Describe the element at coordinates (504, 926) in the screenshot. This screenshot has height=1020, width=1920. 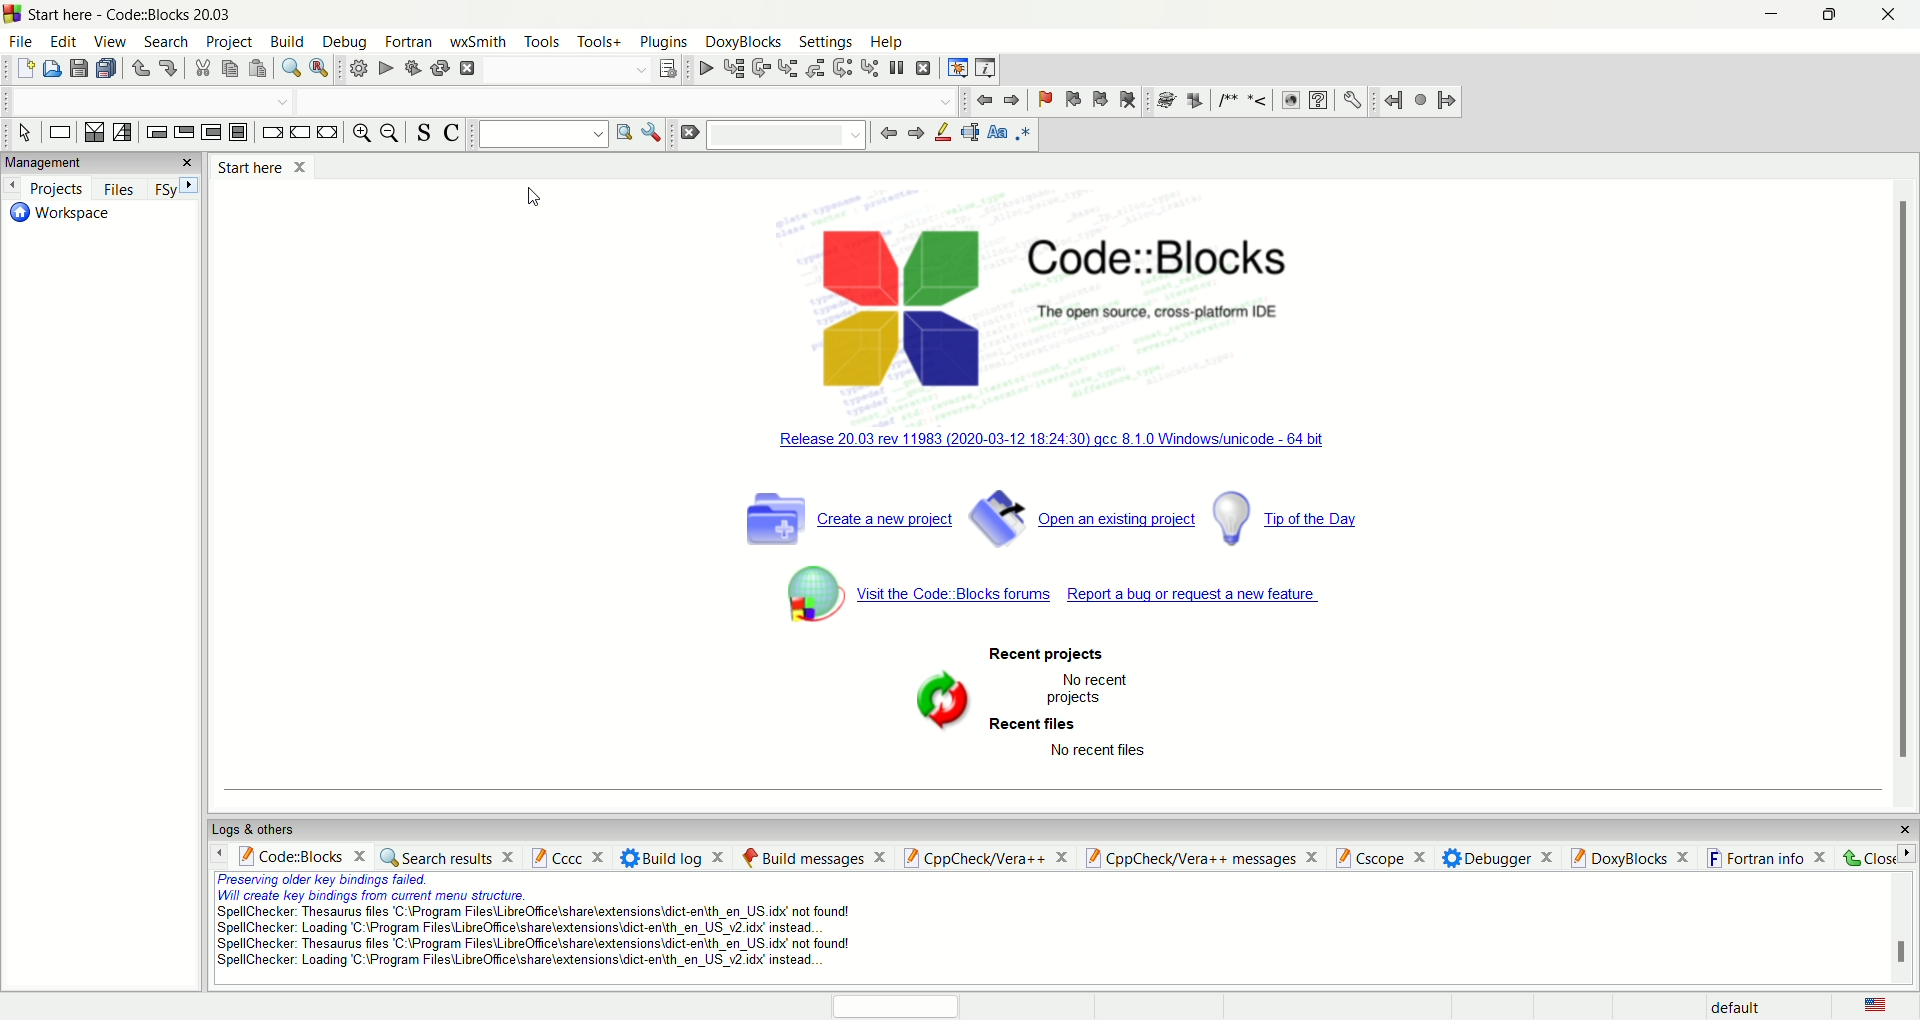
I see `(FVII) SUP Sy SUN —.
Will create key bindings from current menu structure.
‘SpellChecker: Thesaurus files ‘C:\Program Files\LibreOffice\share\extensions\dict-enith_en_US idx’ not found!
‘SpellChecker: Loading C:\Program Files LibreOffice\share\extensions\dict-enith_en_US_vZ idx instead.
‘SpellChecker: Thesaurus files ‘C:\Program Files\LibreOffice\share\extensions\dict-enith_en_US idx’ not found!
‘SpellChecker: Loading ‘C:\Program Files LibreOffice\share\extensions\dict-enith_en_US_vZ idx instead.` at that location.